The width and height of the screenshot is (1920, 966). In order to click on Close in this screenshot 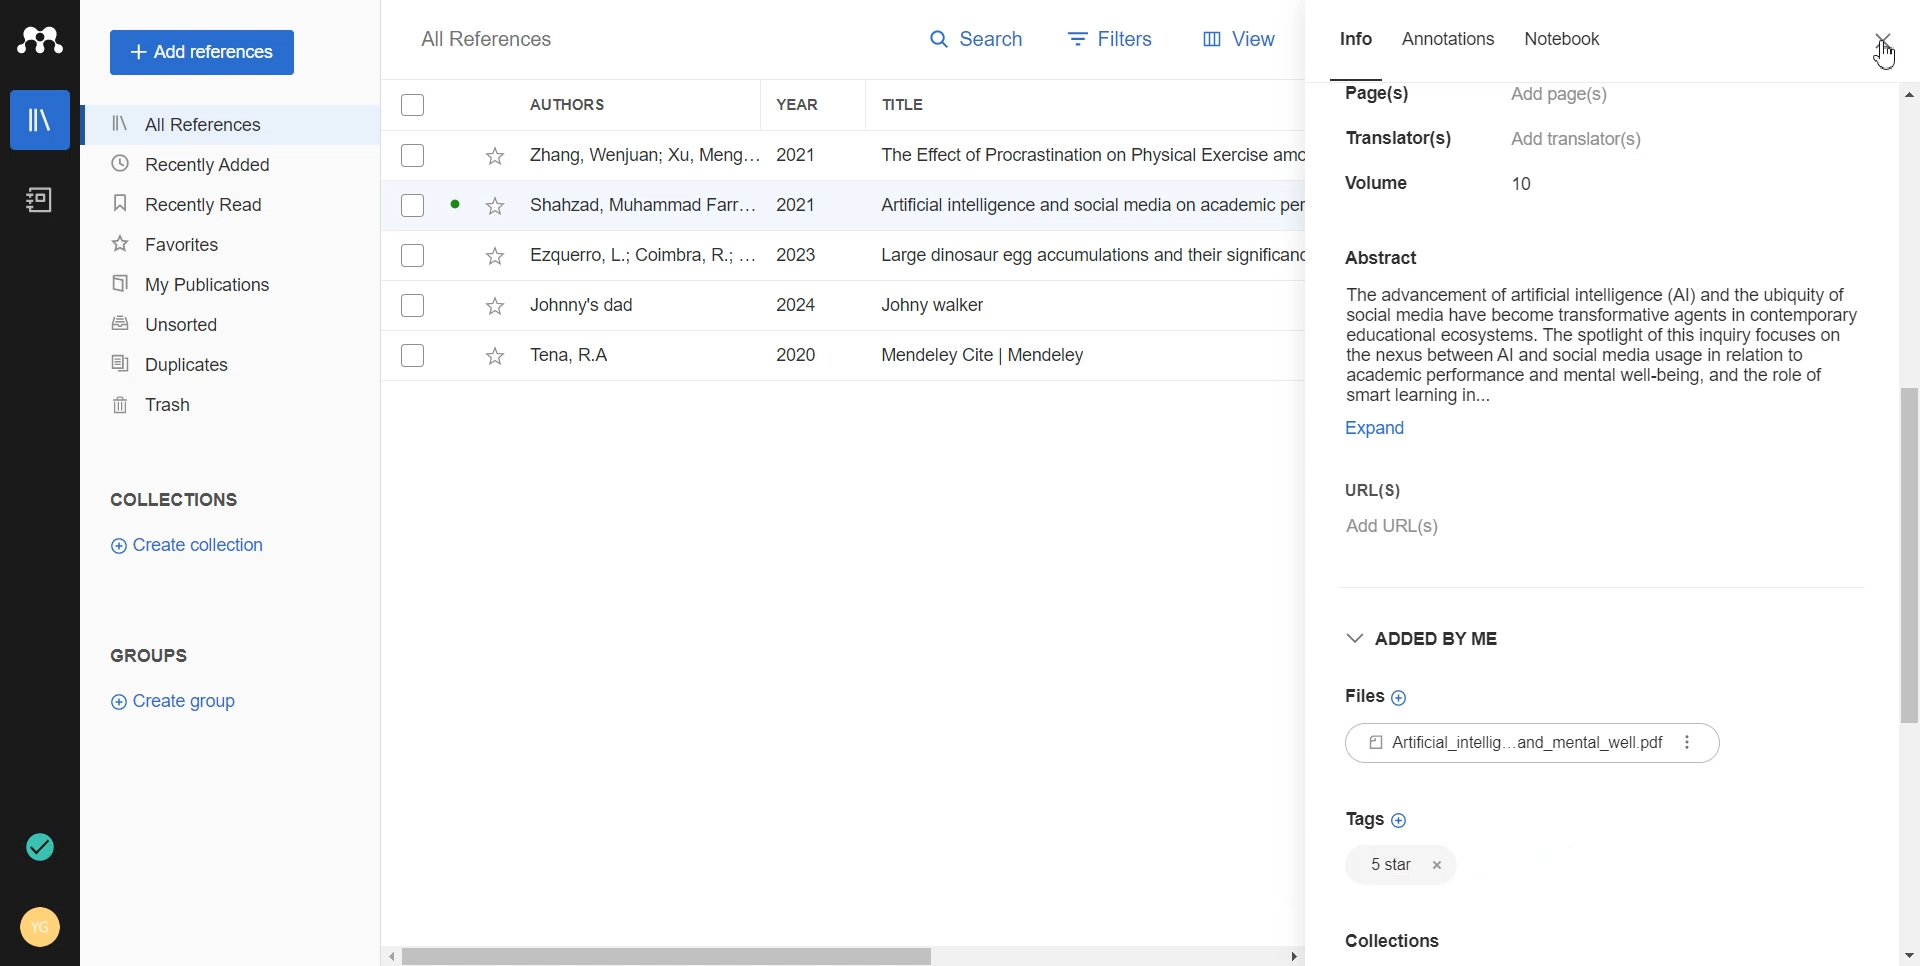, I will do `click(1885, 40)`.